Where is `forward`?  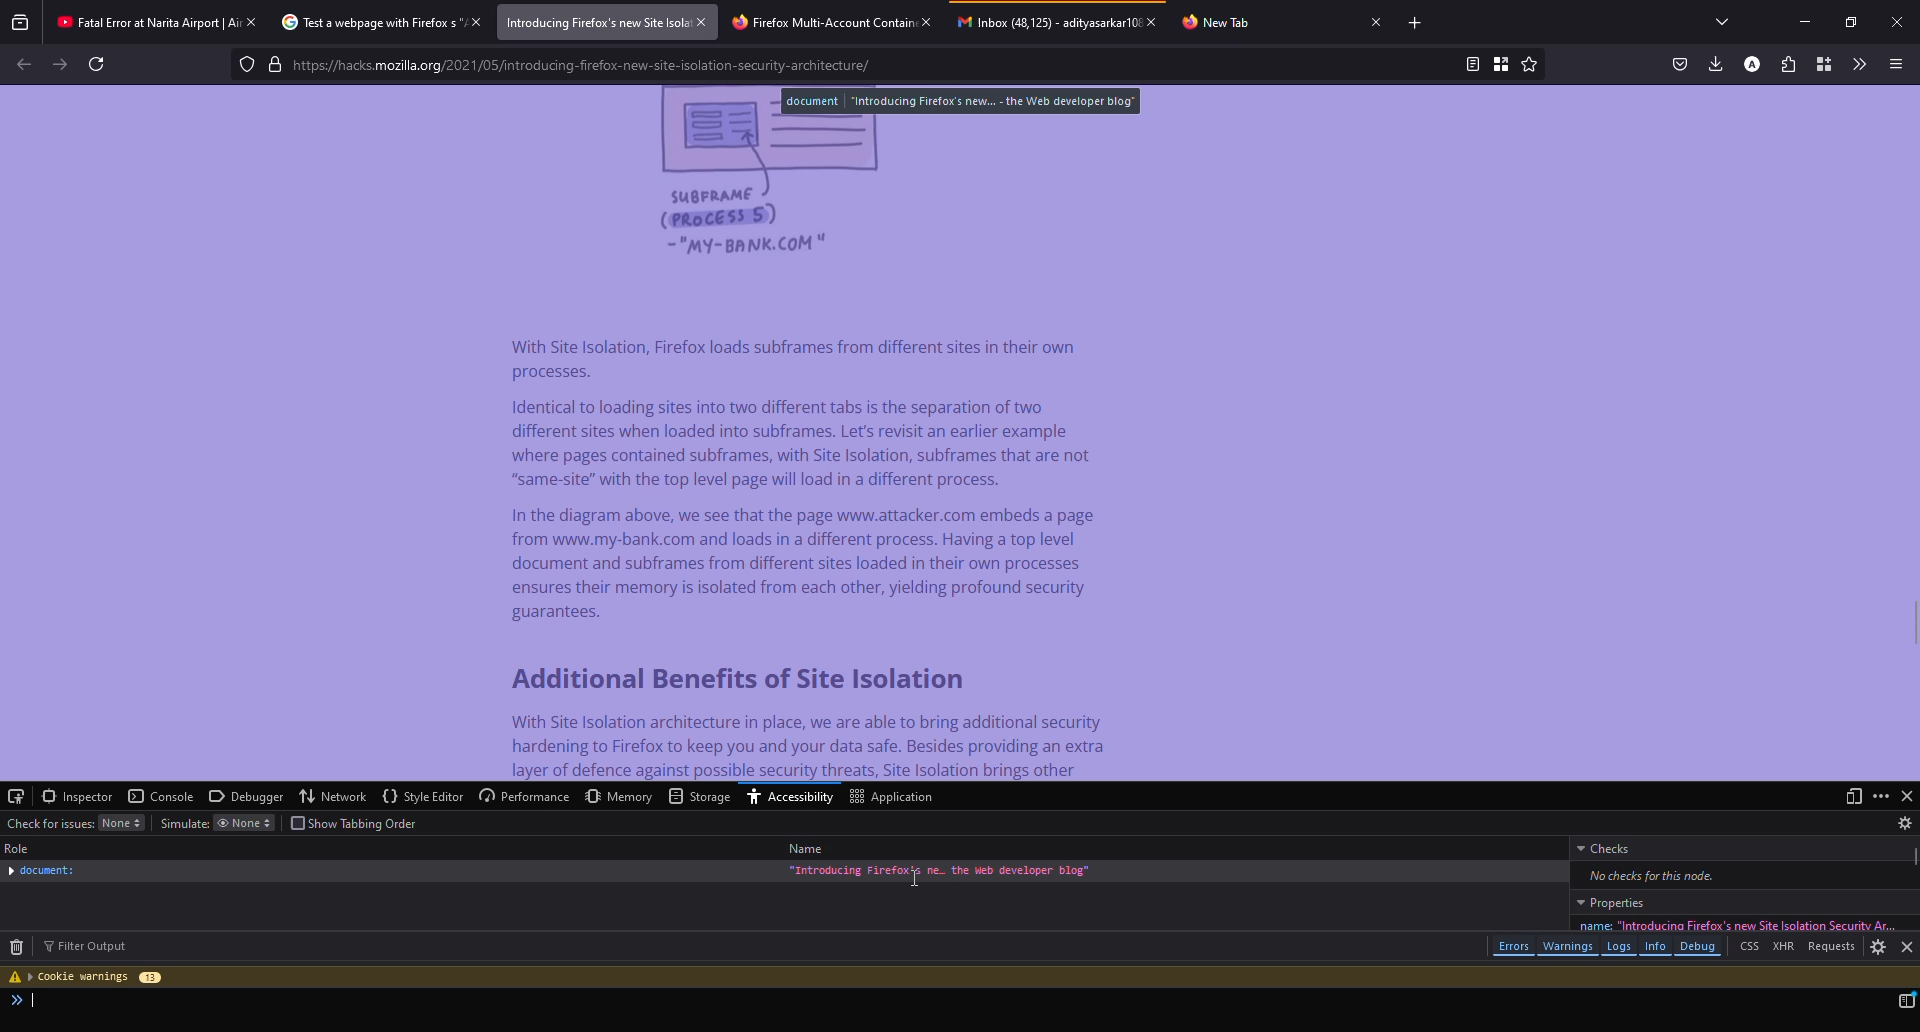
forward is located at coordinates (60, 63).